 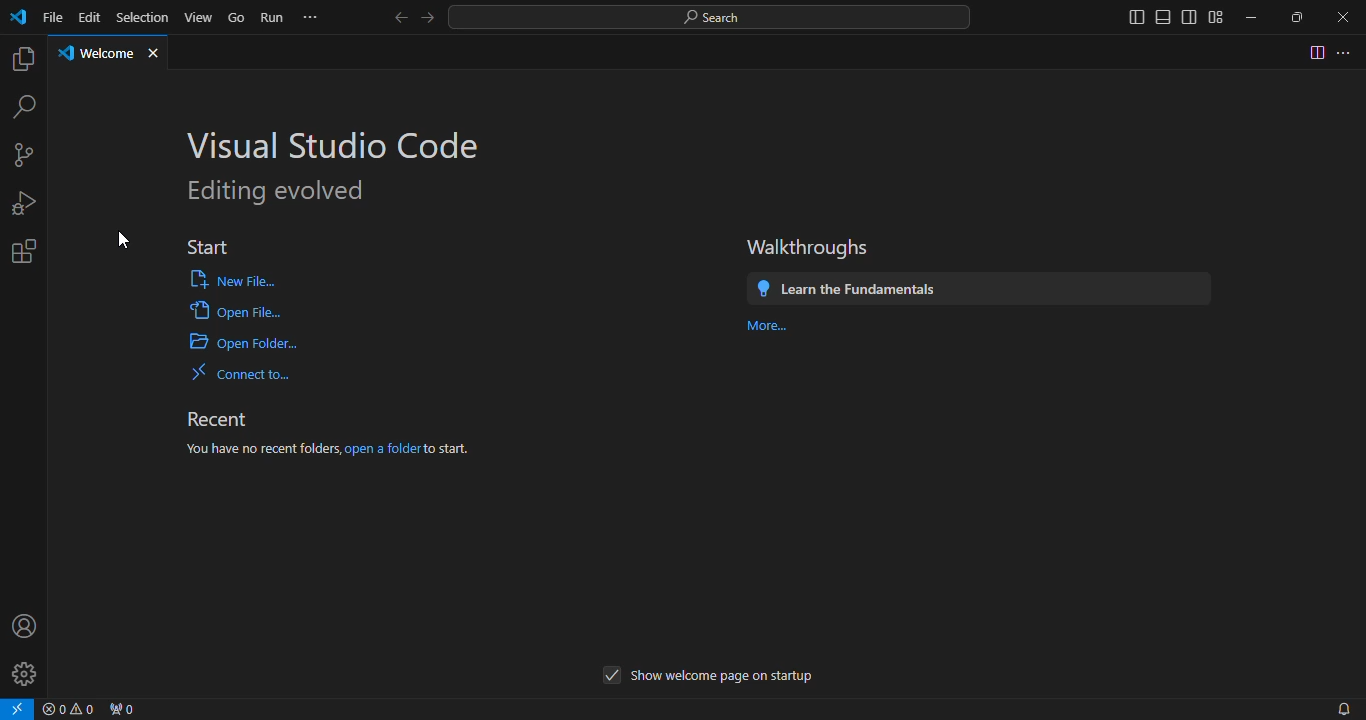 I want to click on settings, so click(x=20, y=678).